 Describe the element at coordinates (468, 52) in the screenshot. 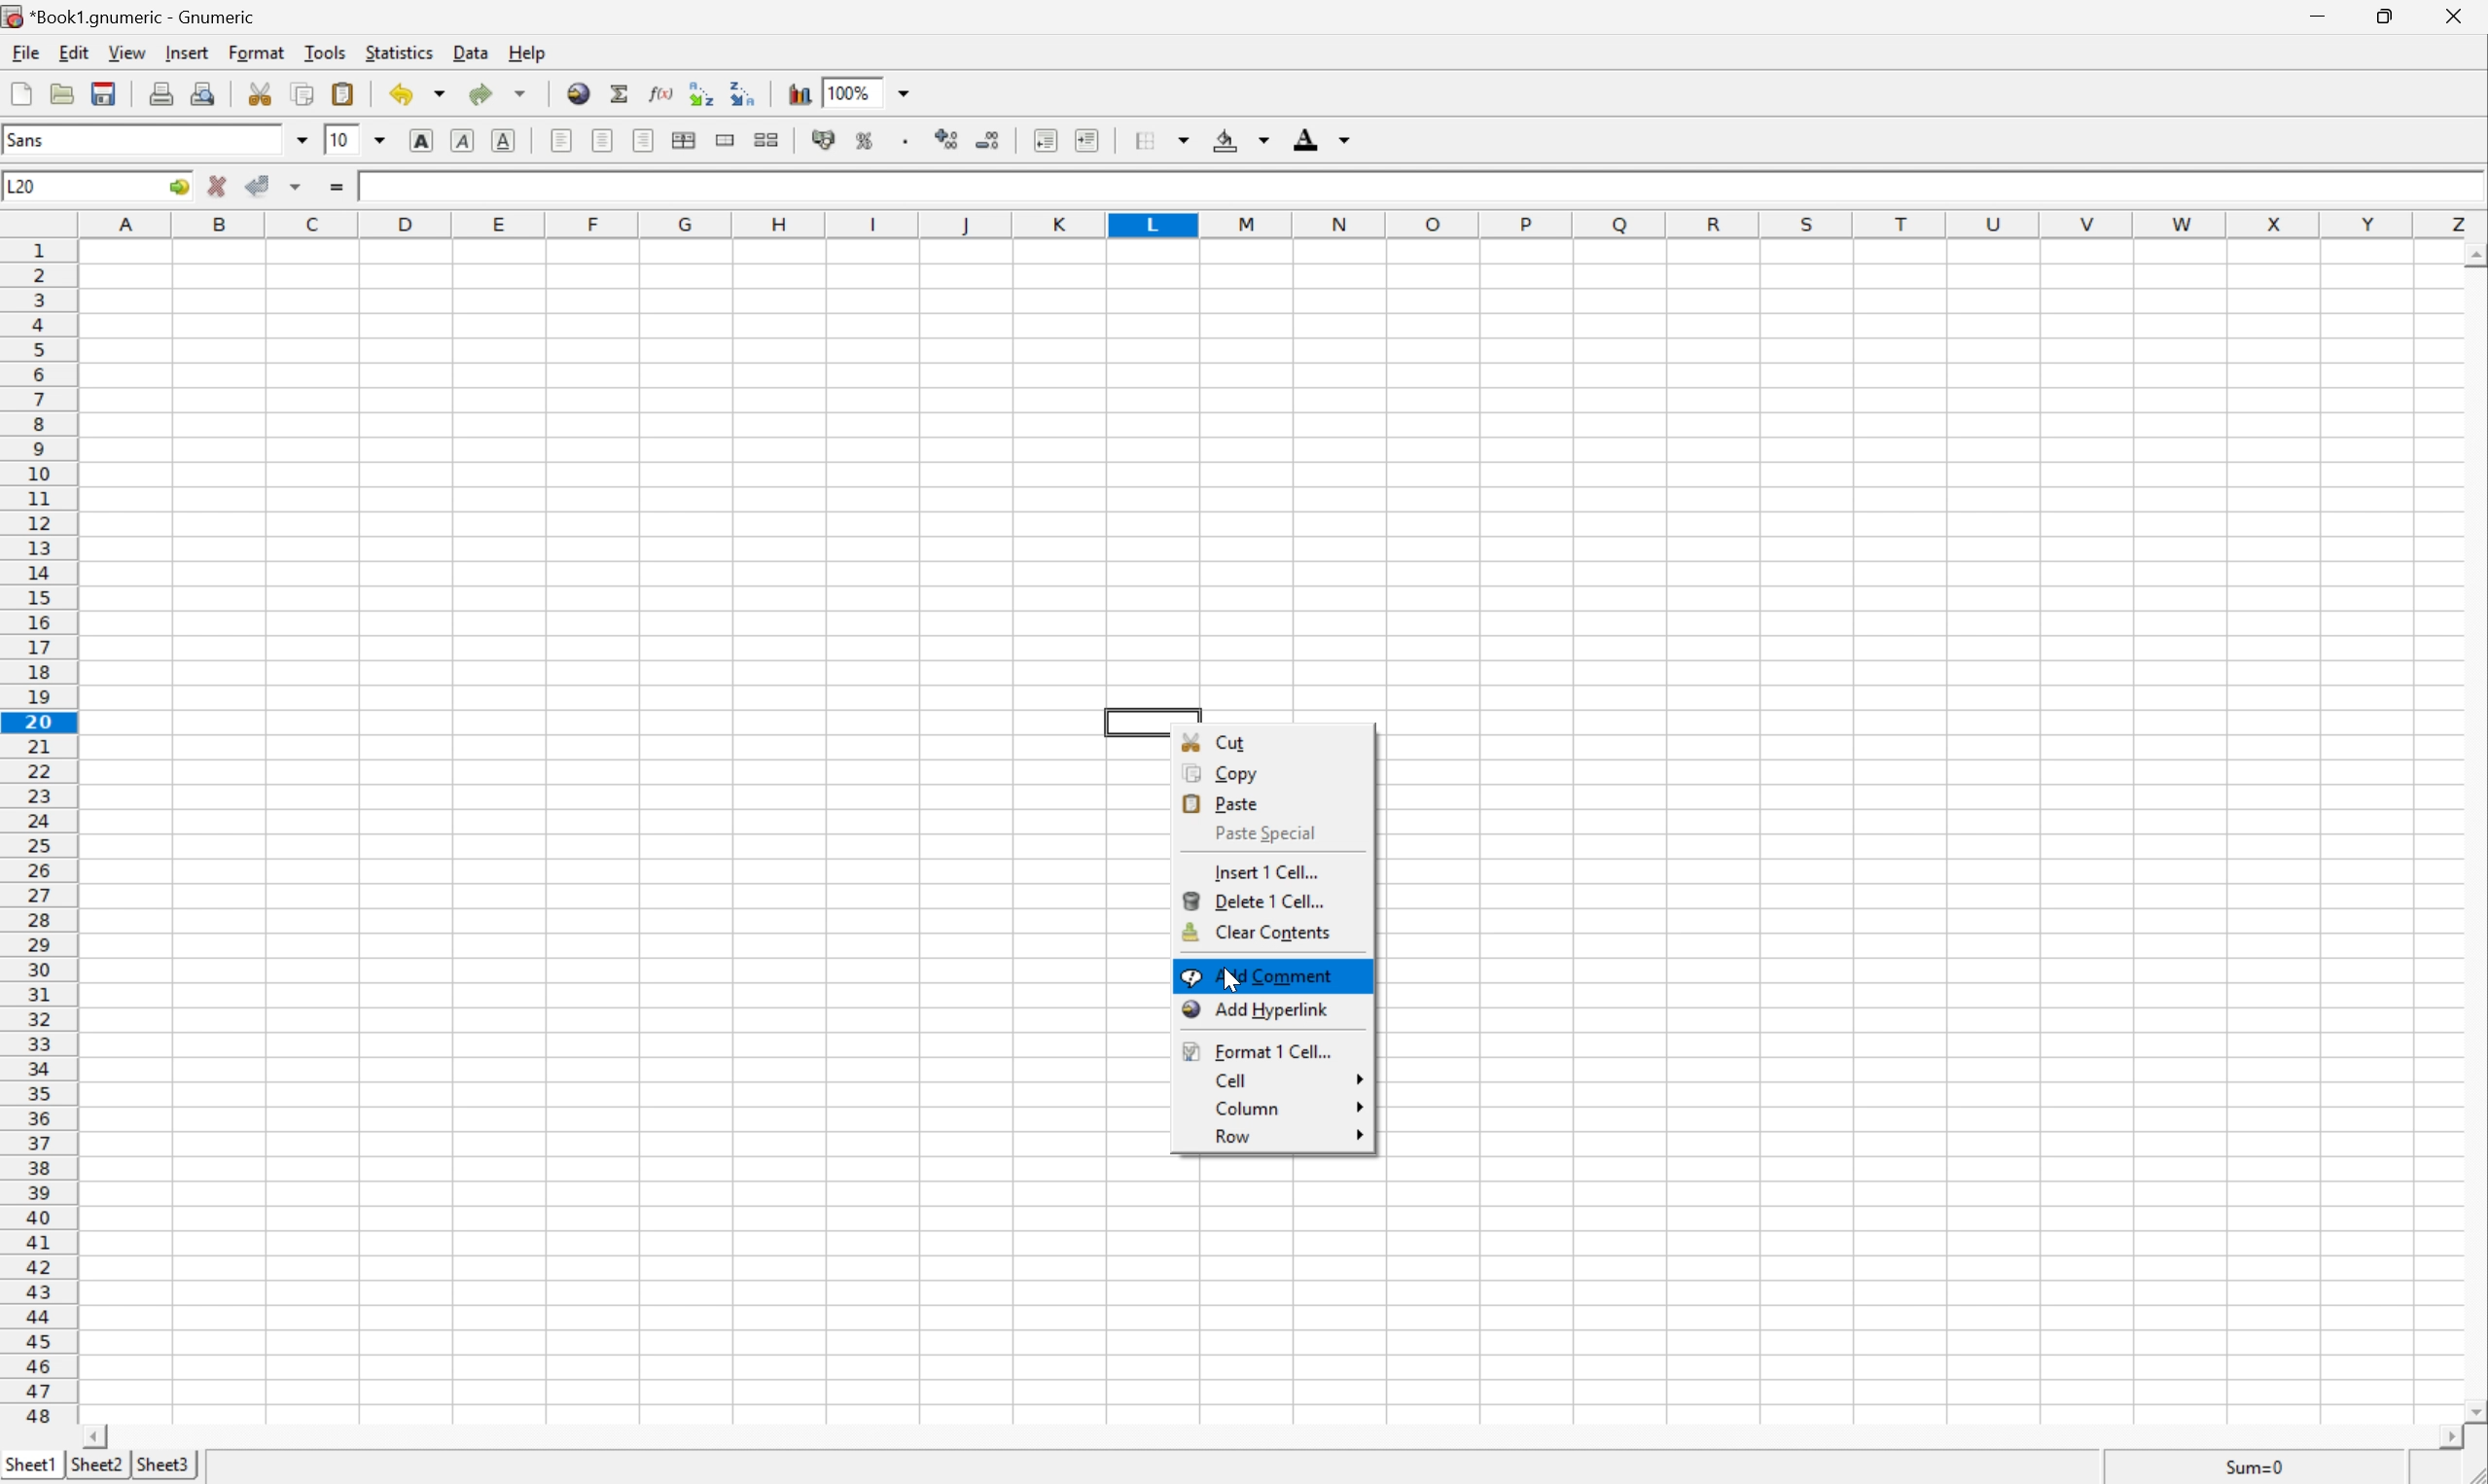

I see `Data` at that location.